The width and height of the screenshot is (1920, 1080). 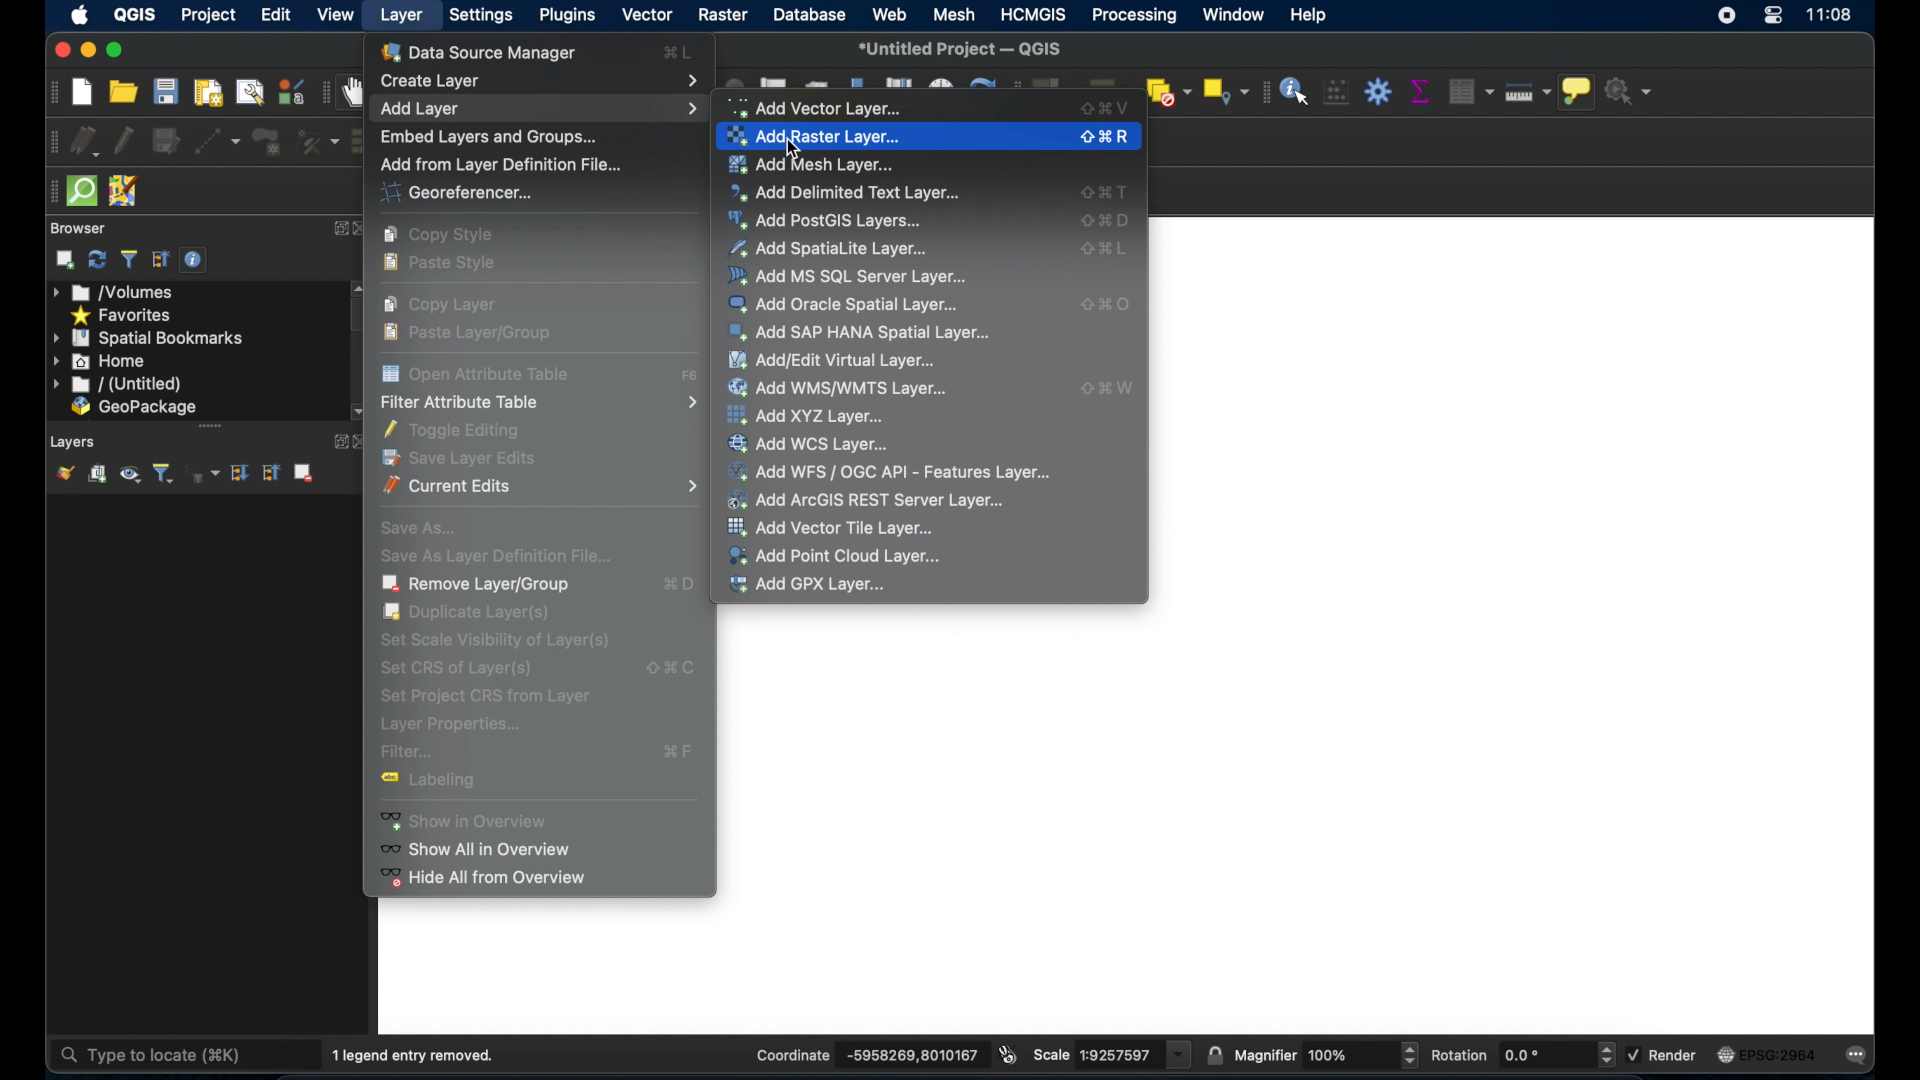 I want to click on open attribute table, so click(x=478, y=372).